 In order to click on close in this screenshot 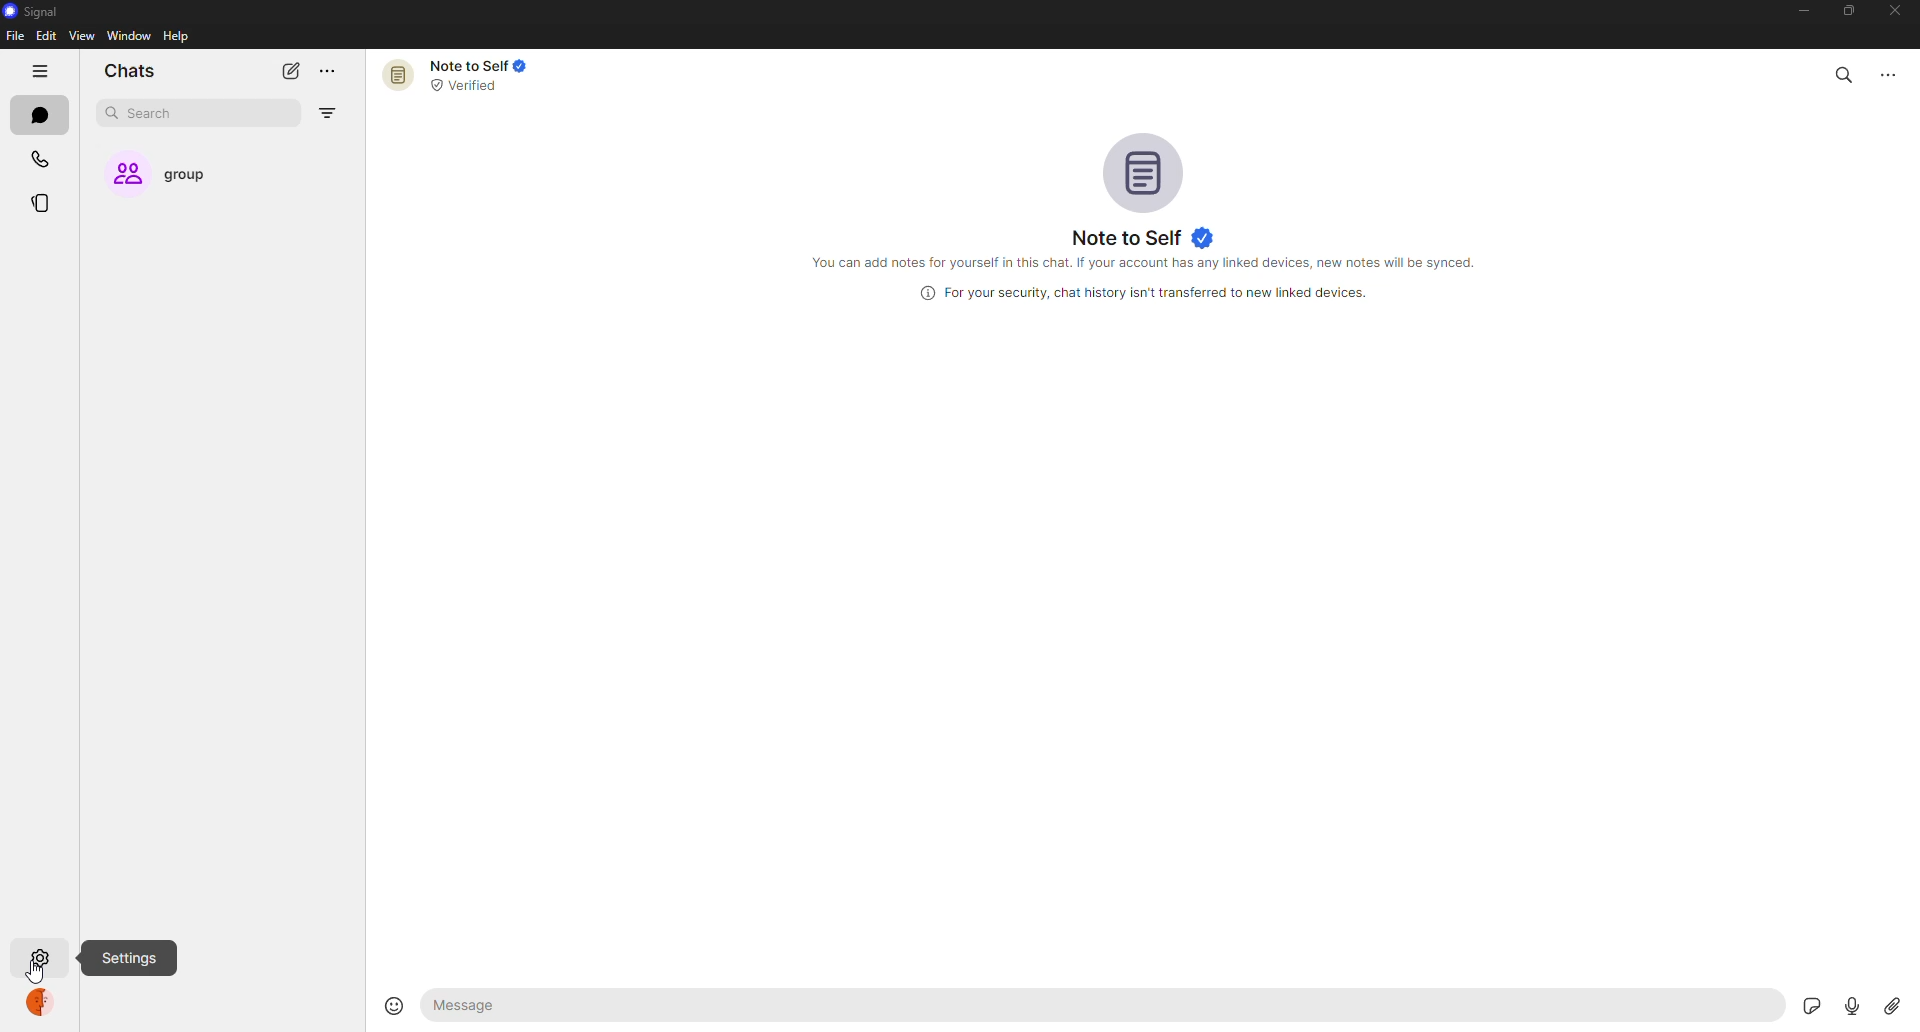, I will do `click(1898, 12)`.